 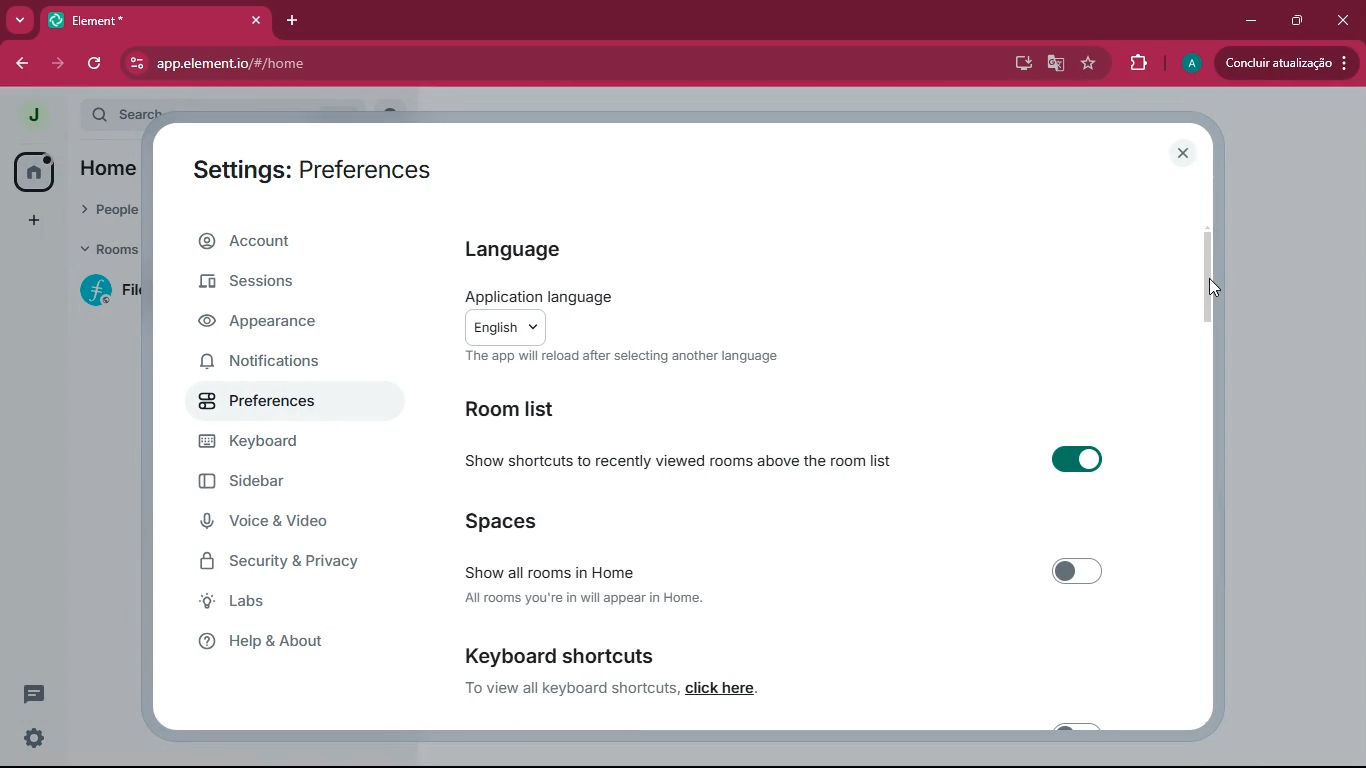 What do you see at coordinates (680, 461) in the screenshot?
I see `show shortcuts to recently viewed rooms above the room list` at bounding box center [680, 461].